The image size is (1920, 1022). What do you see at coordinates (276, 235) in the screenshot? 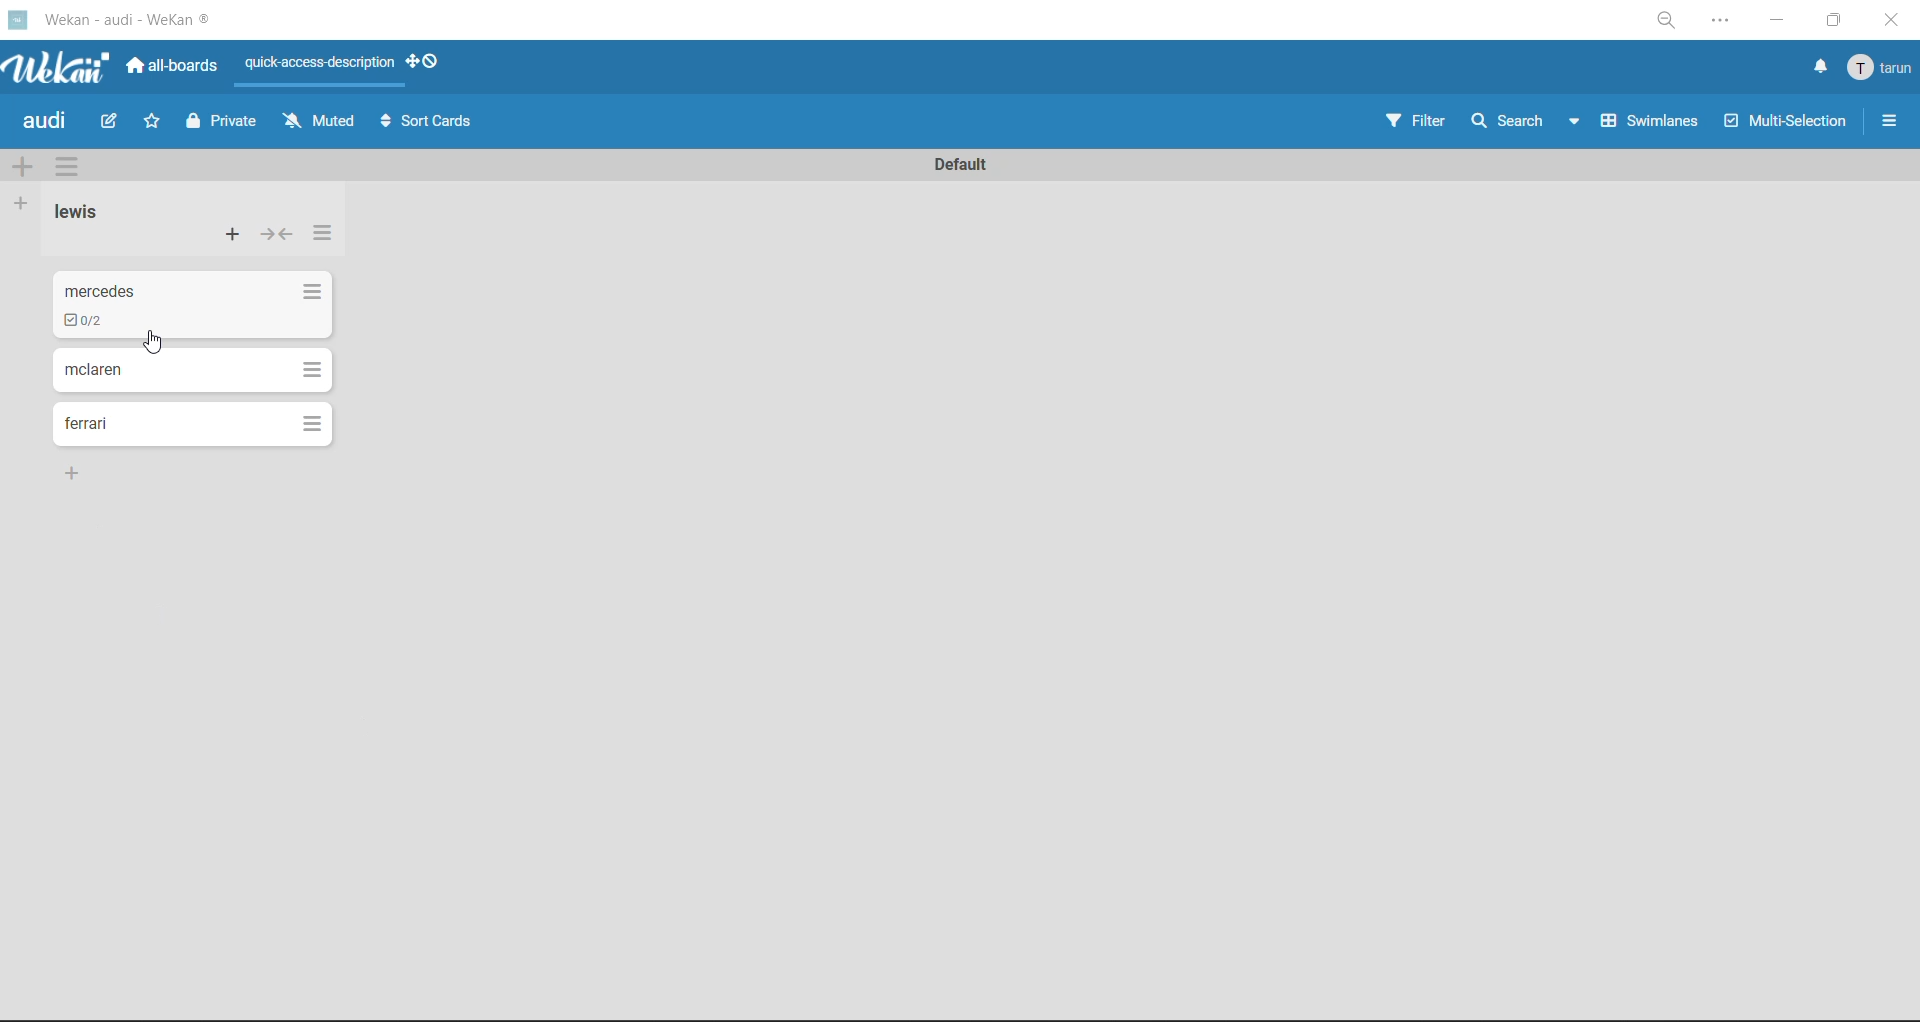
I see `collapse` at bounding box center [276, 235].